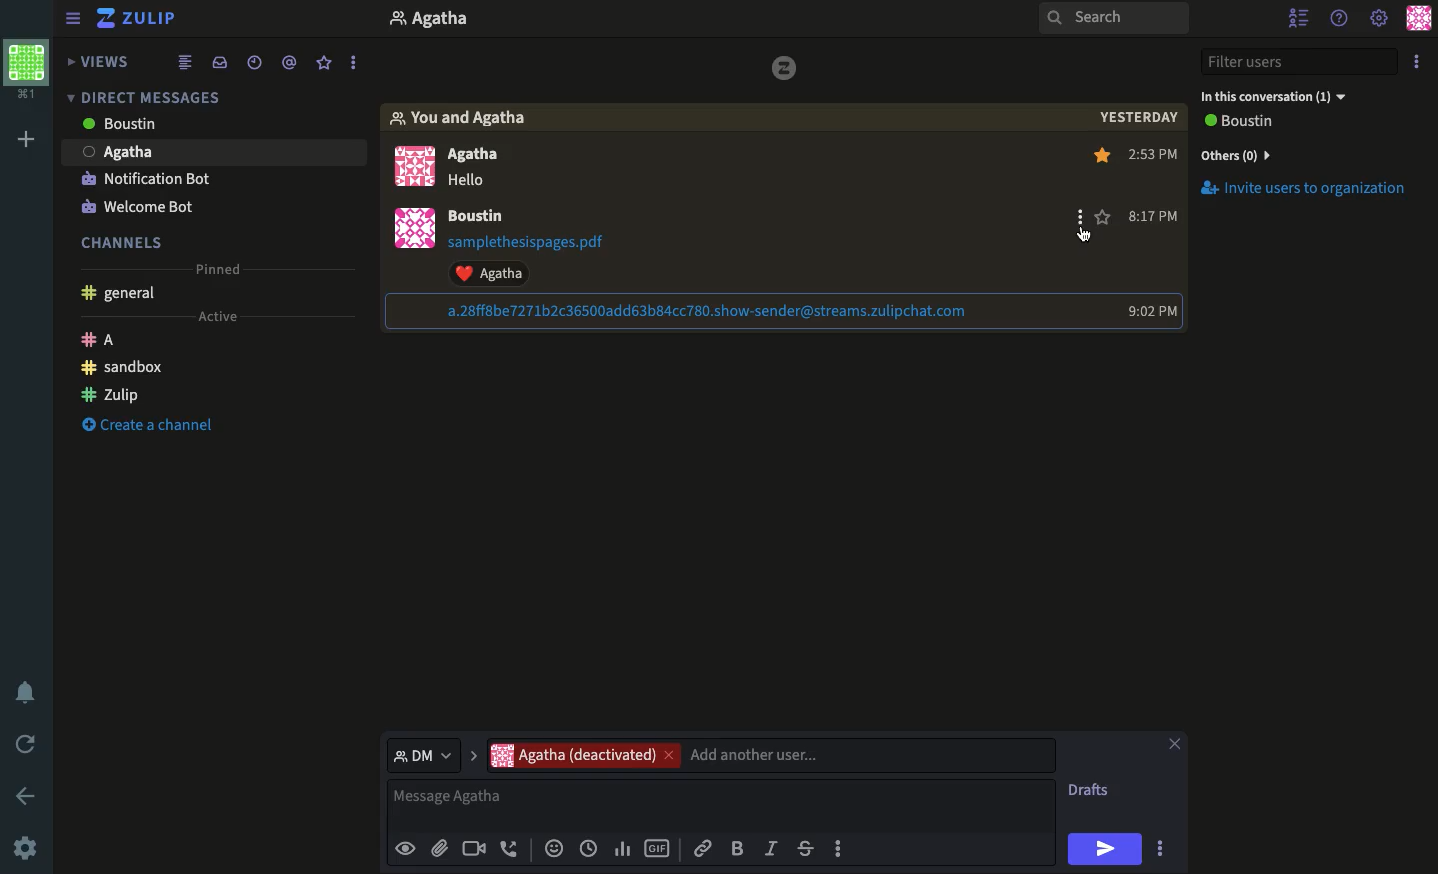  I want to click on User, so click(451, 21).